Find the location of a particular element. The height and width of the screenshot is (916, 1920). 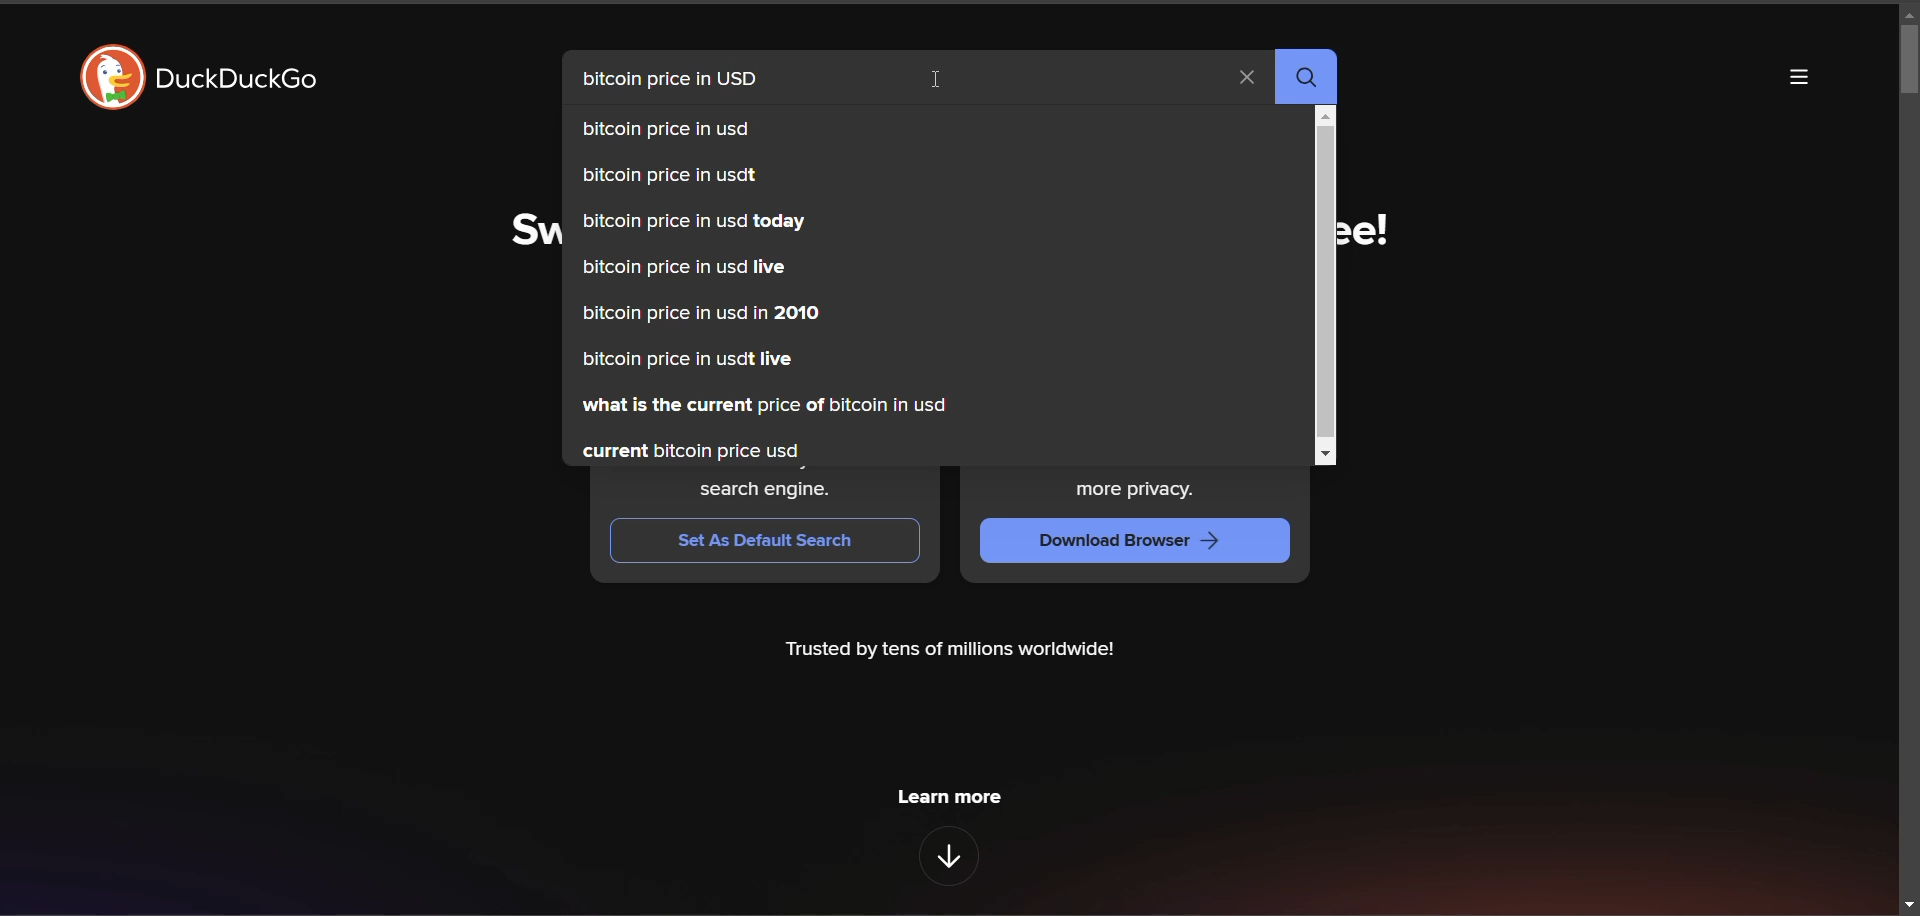

cursor is located at coordinates (942, 79).